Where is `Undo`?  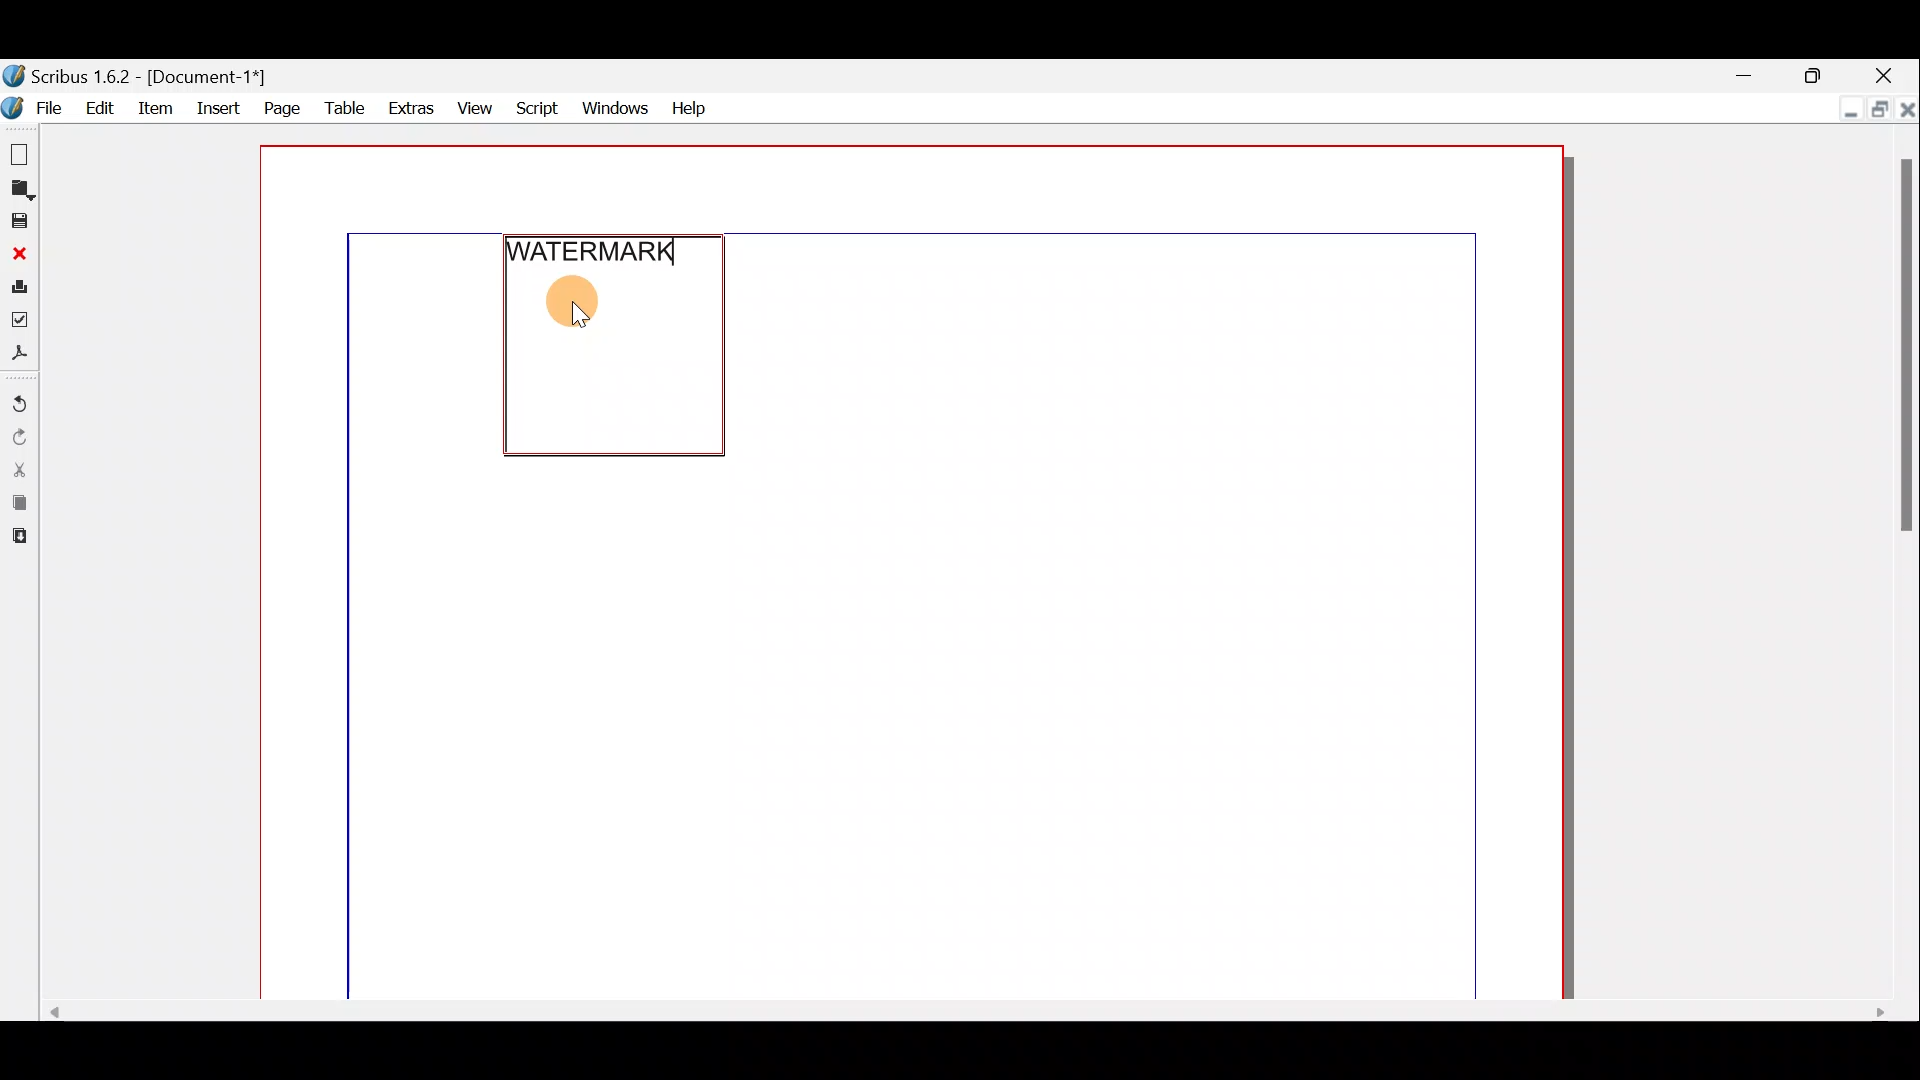 Undo is located at coordinates (19, 405).